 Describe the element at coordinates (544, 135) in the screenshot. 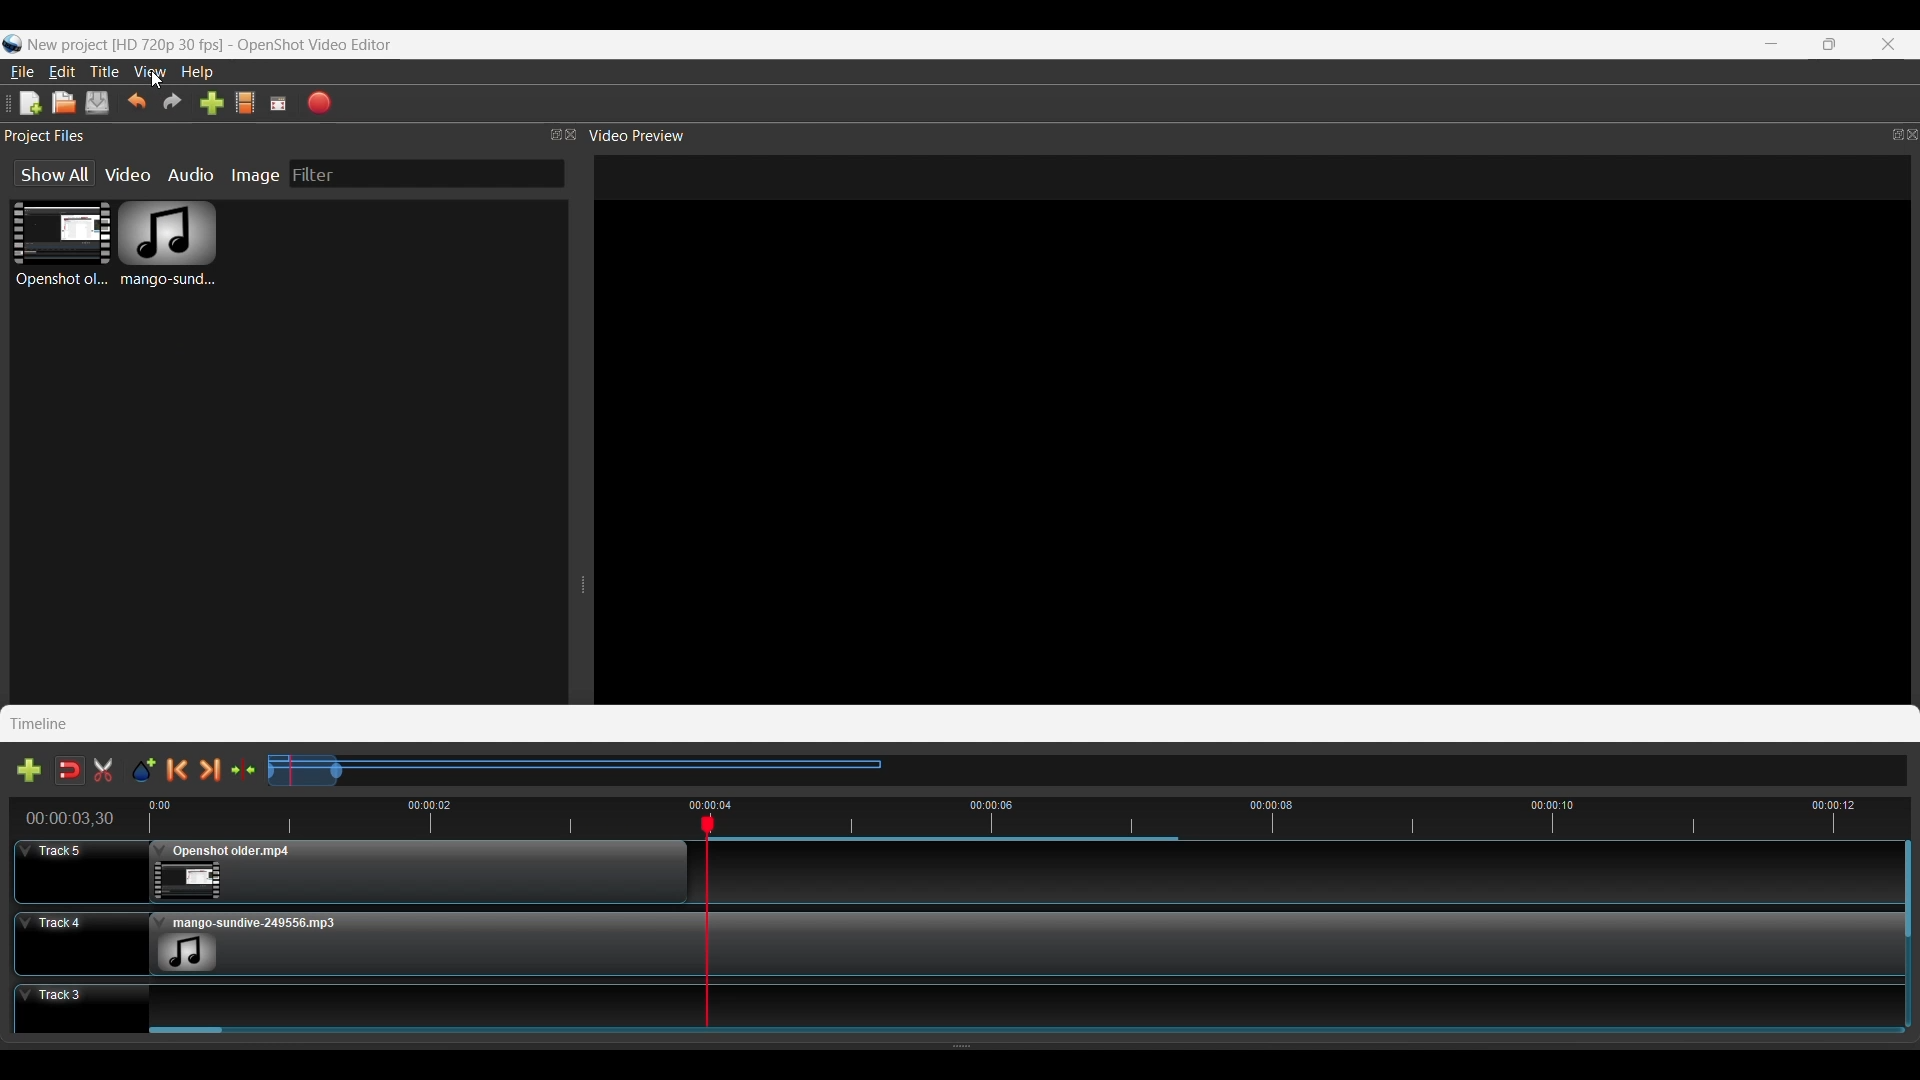

I see `Maximize` at that location.